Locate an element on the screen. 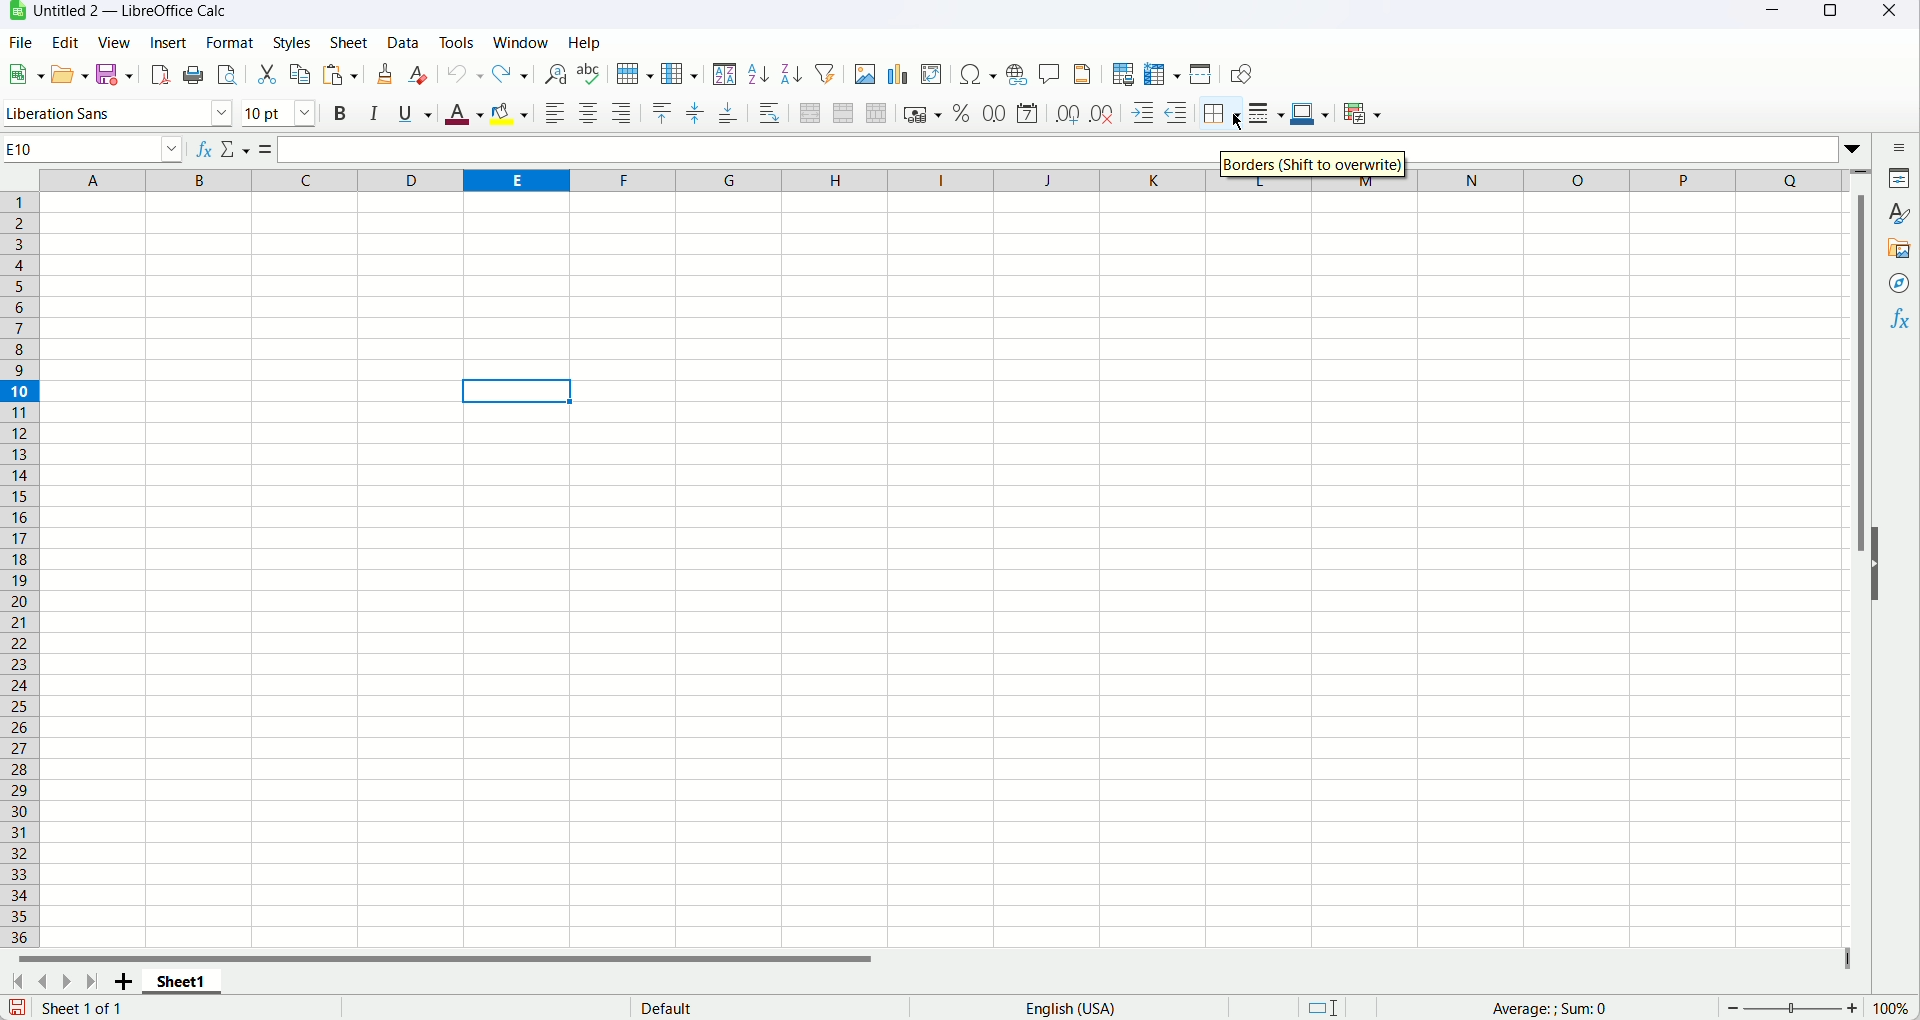 The width and height of the screenshot is (1920, 1020). Insert comment is located at coordinates (1049, 74).